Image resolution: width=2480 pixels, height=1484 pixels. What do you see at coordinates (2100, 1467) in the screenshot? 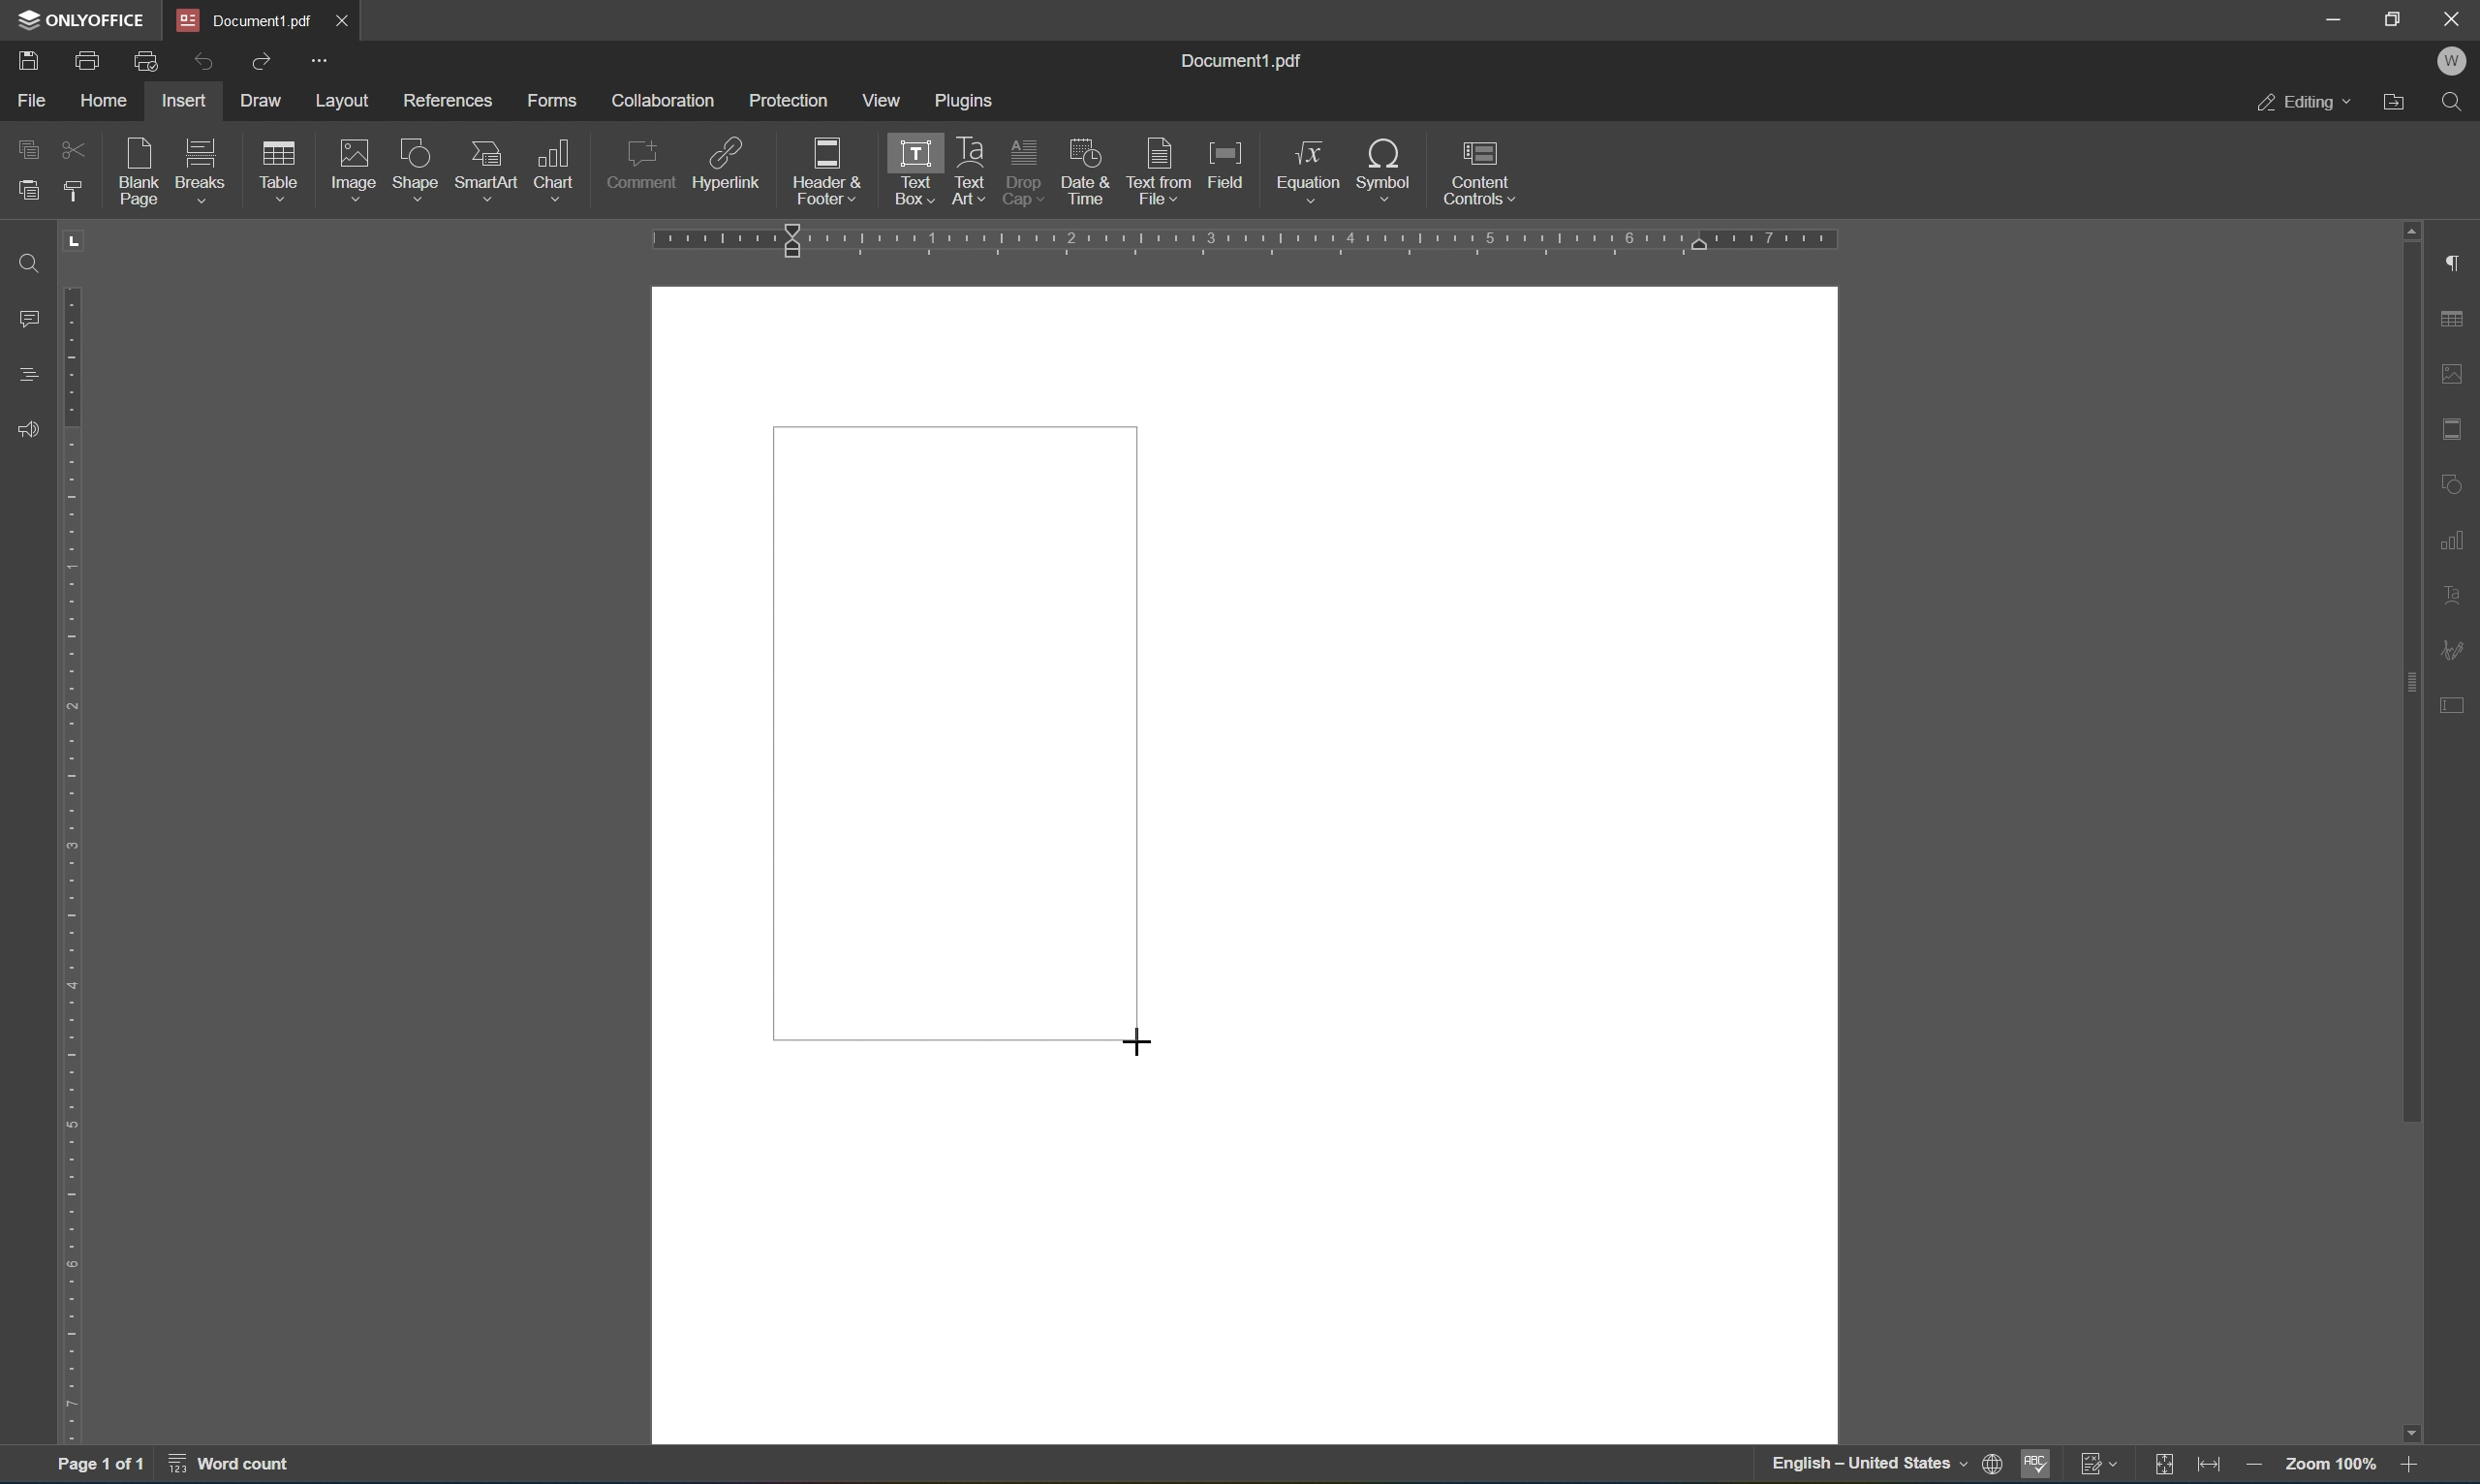
I see `track changes` at bounding box center [2100, 1467].